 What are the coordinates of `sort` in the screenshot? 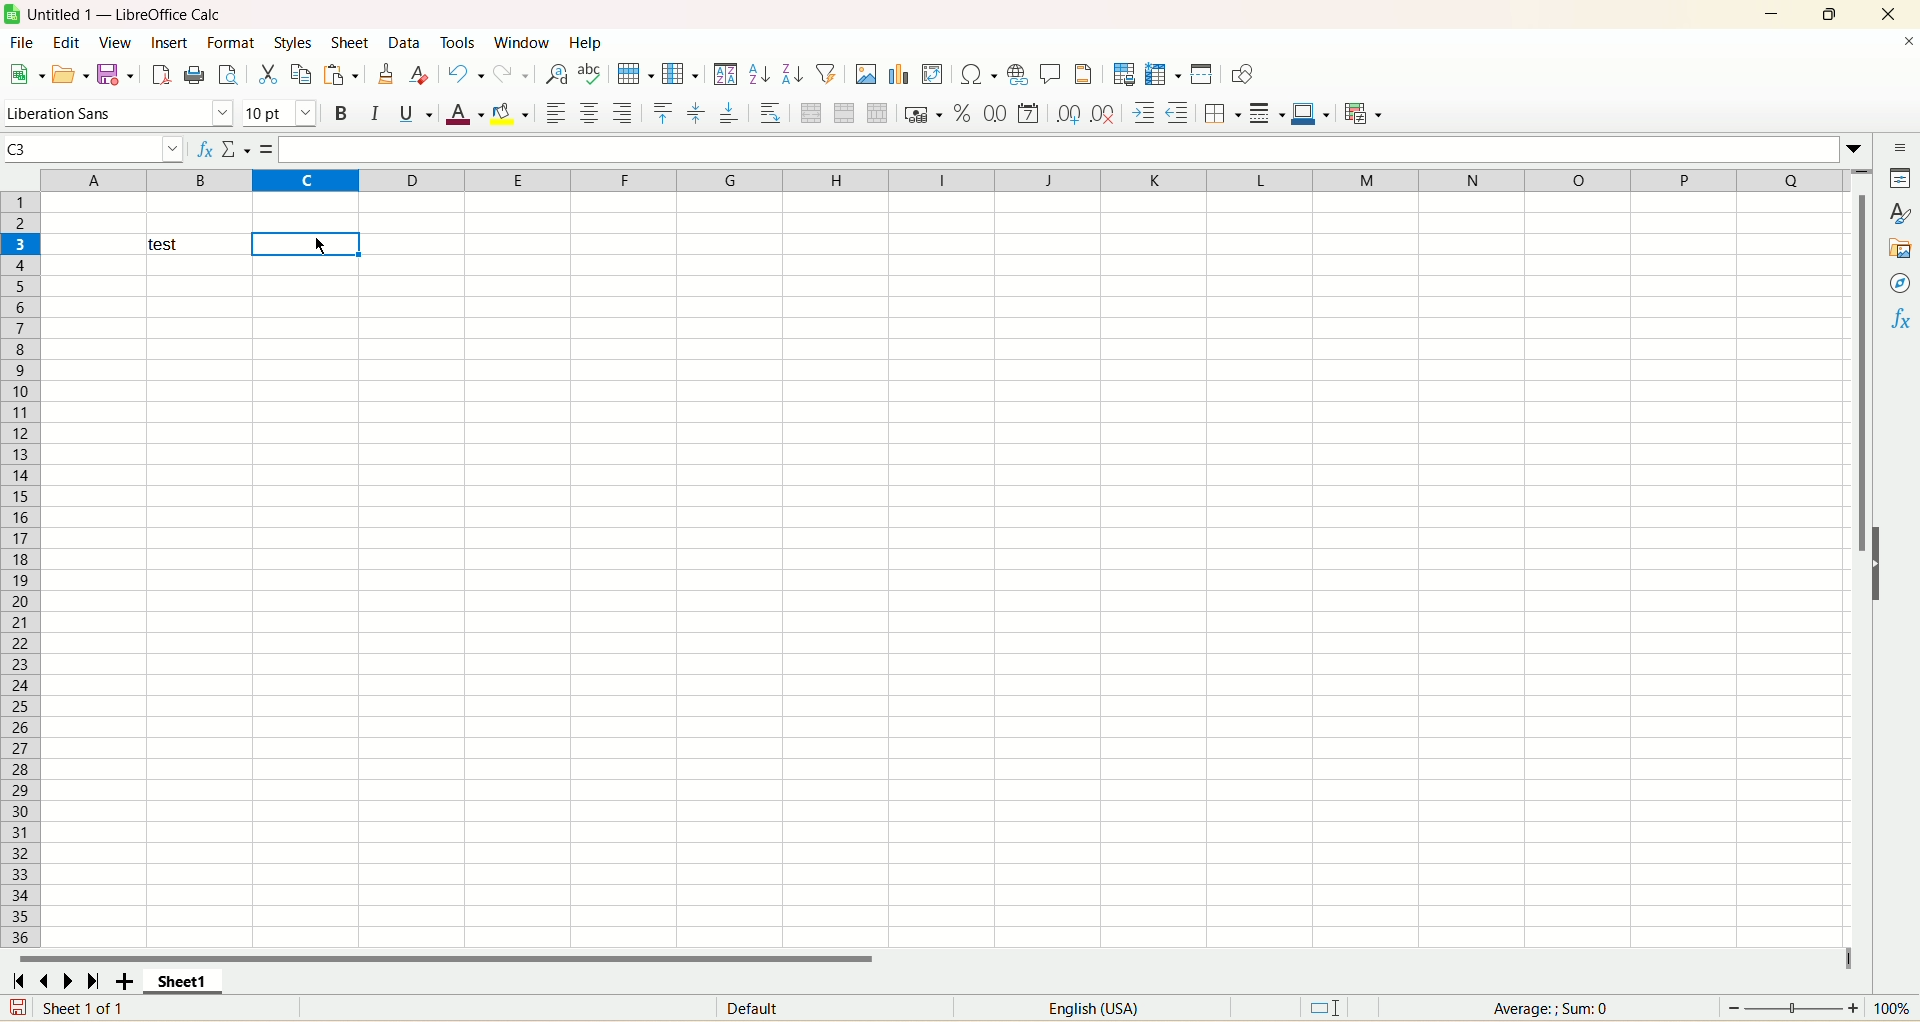 It's located at (726, 74).